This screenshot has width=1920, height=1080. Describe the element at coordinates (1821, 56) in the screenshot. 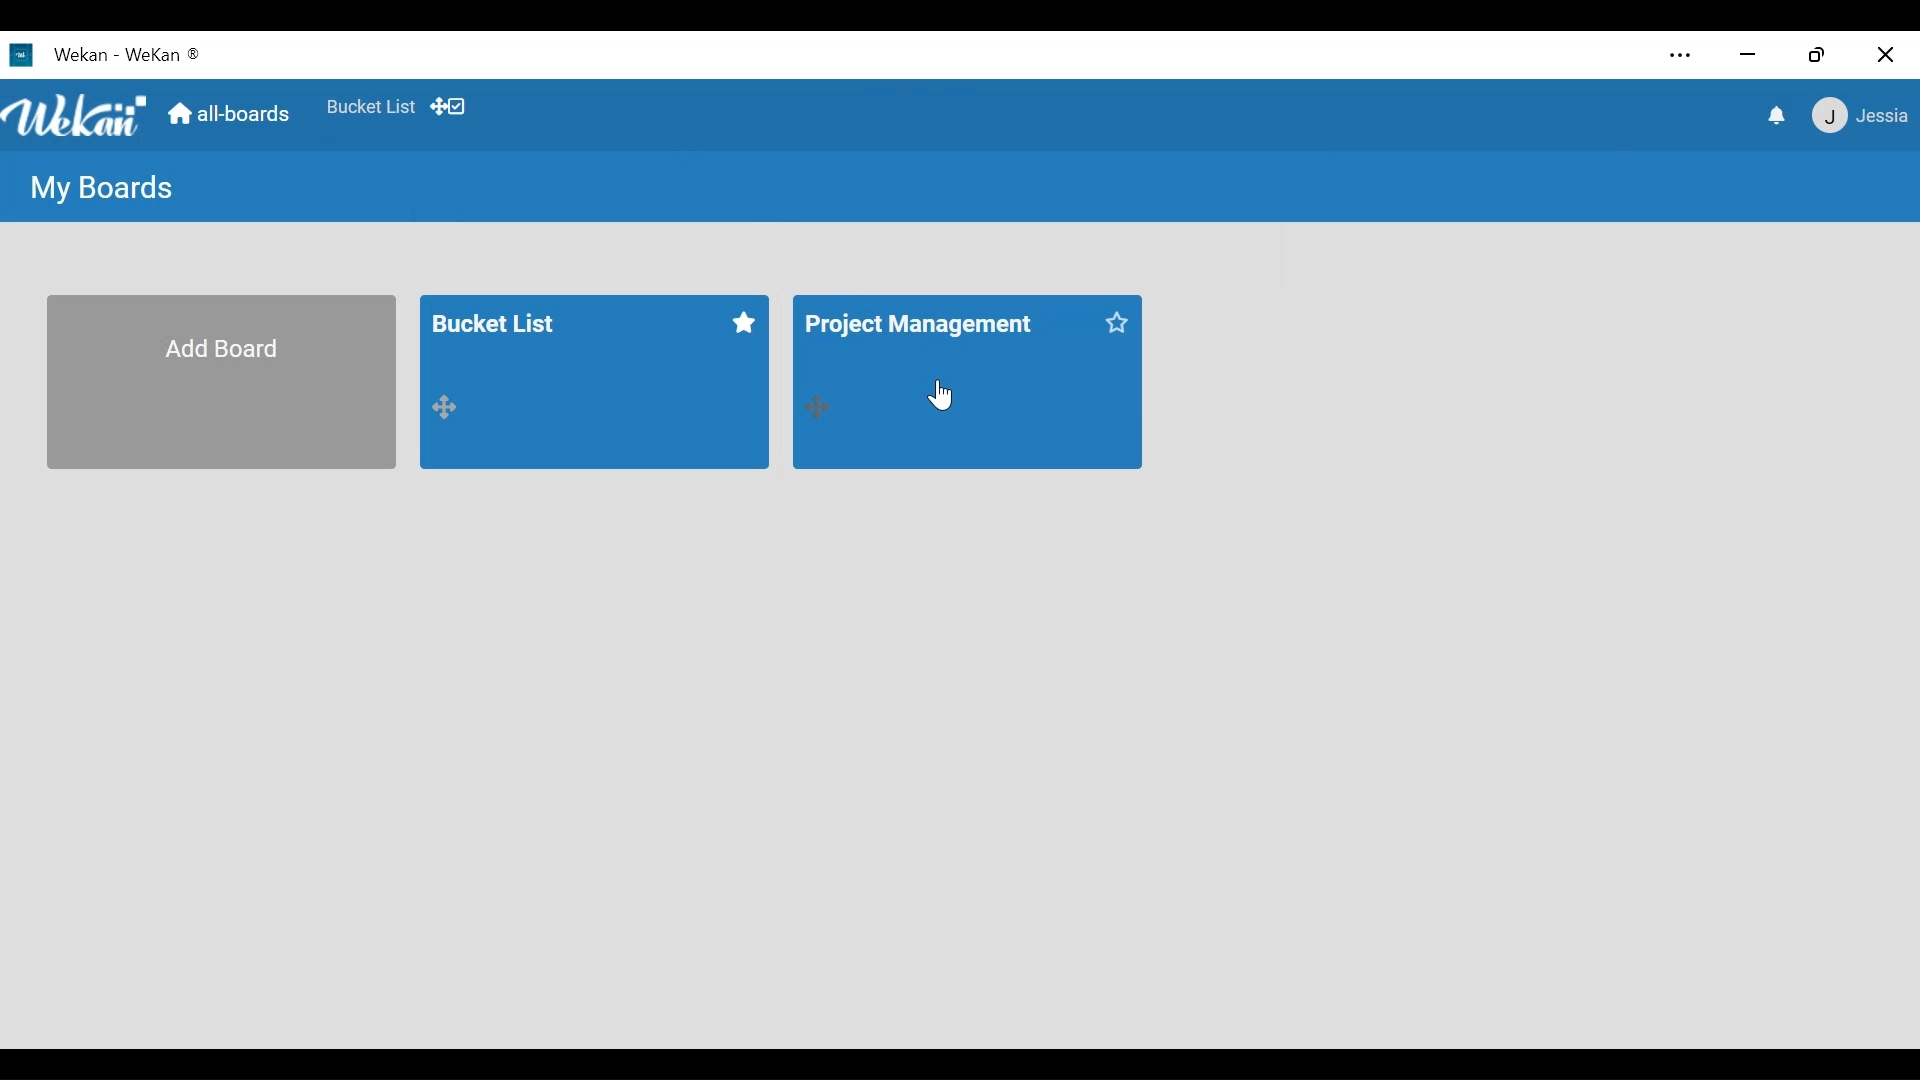

I see `restore` at that location.